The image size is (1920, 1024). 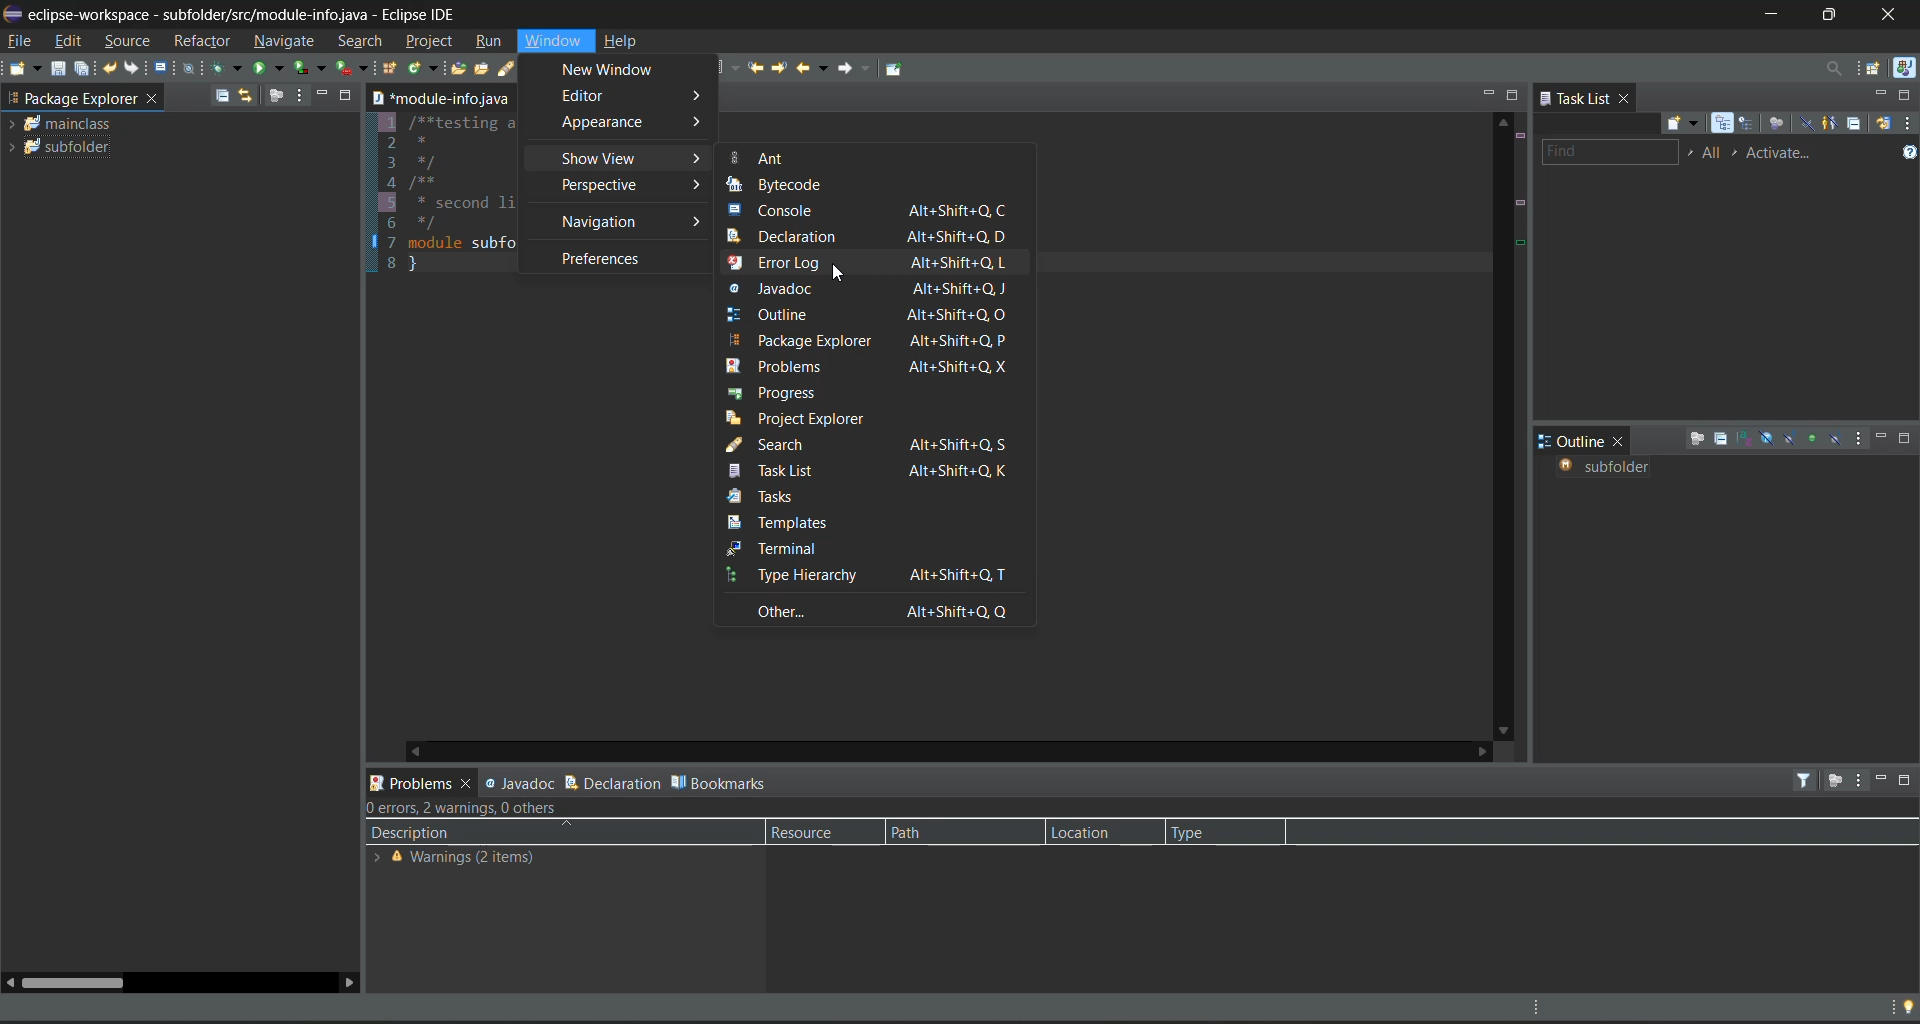 What do you see at coordinates (1769, 15) in the screenshot?
I see `minimize` at bounding box center [1769, 15].